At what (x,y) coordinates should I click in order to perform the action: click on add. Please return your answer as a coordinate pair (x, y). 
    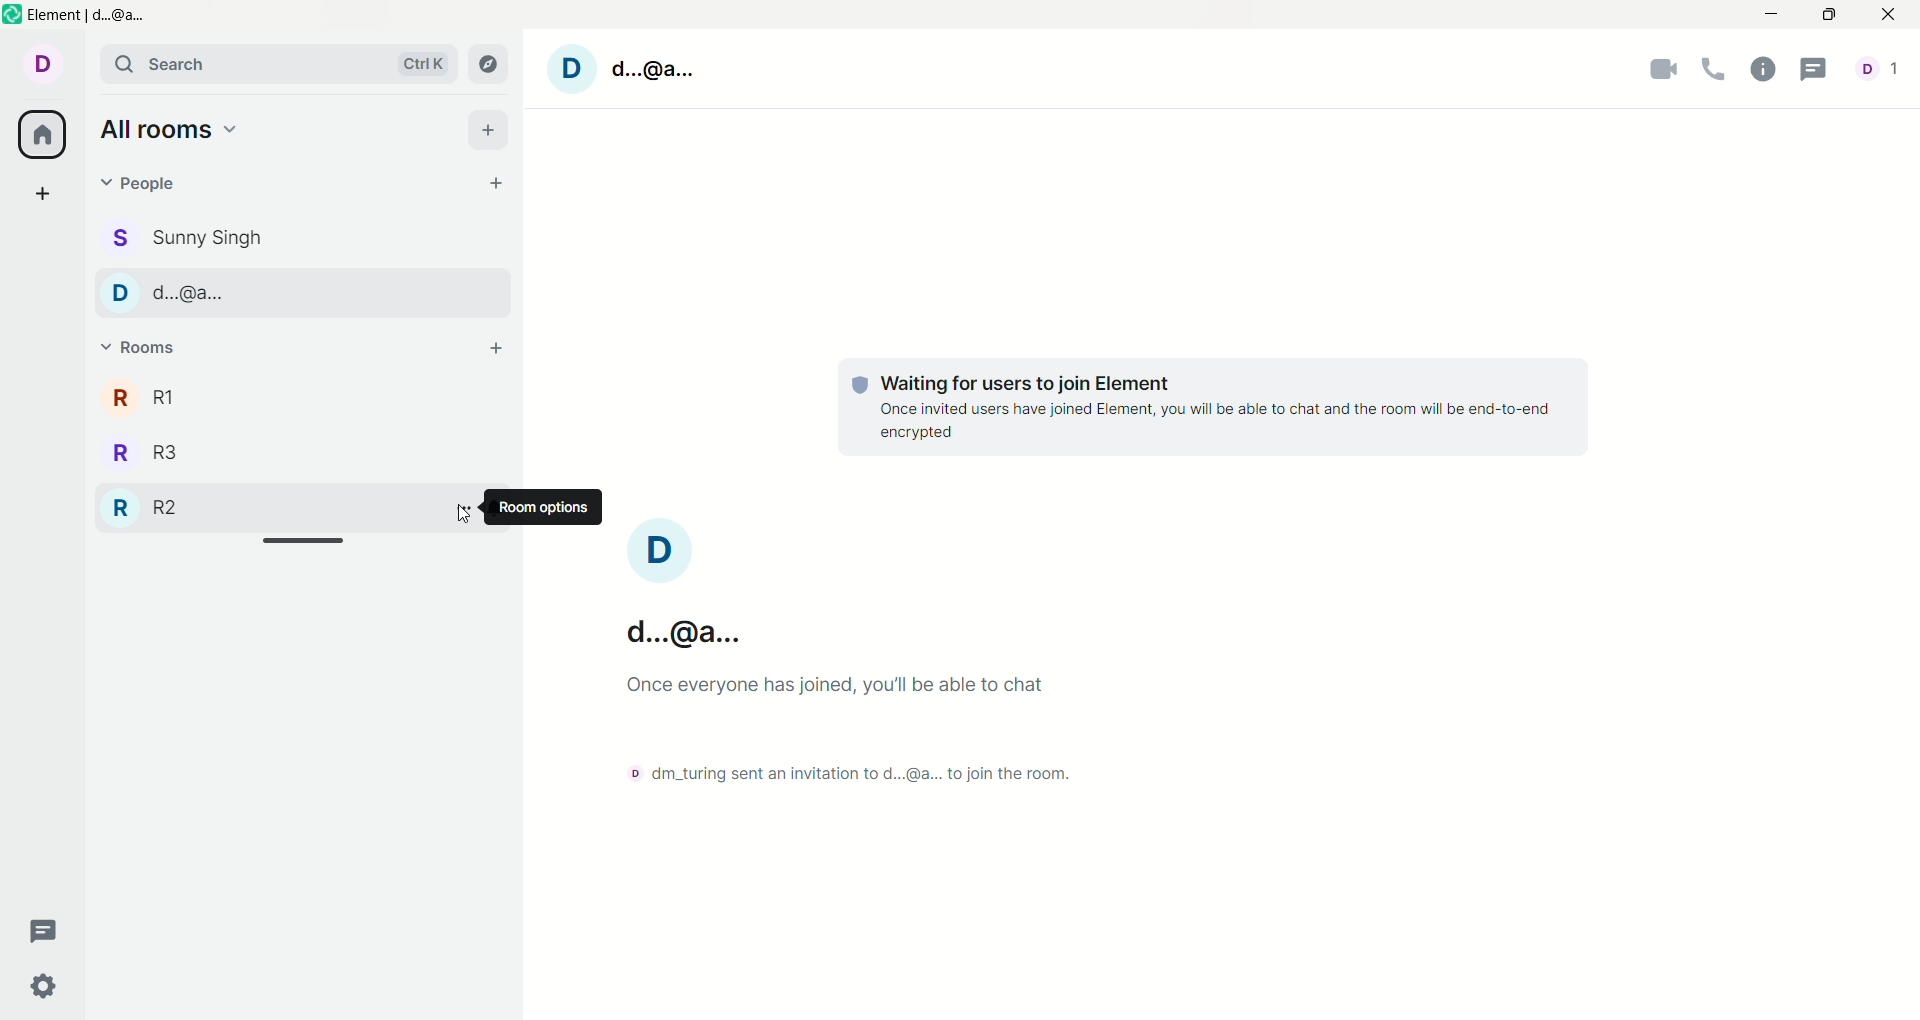
    Looking at the image, I should click on (488, 130).